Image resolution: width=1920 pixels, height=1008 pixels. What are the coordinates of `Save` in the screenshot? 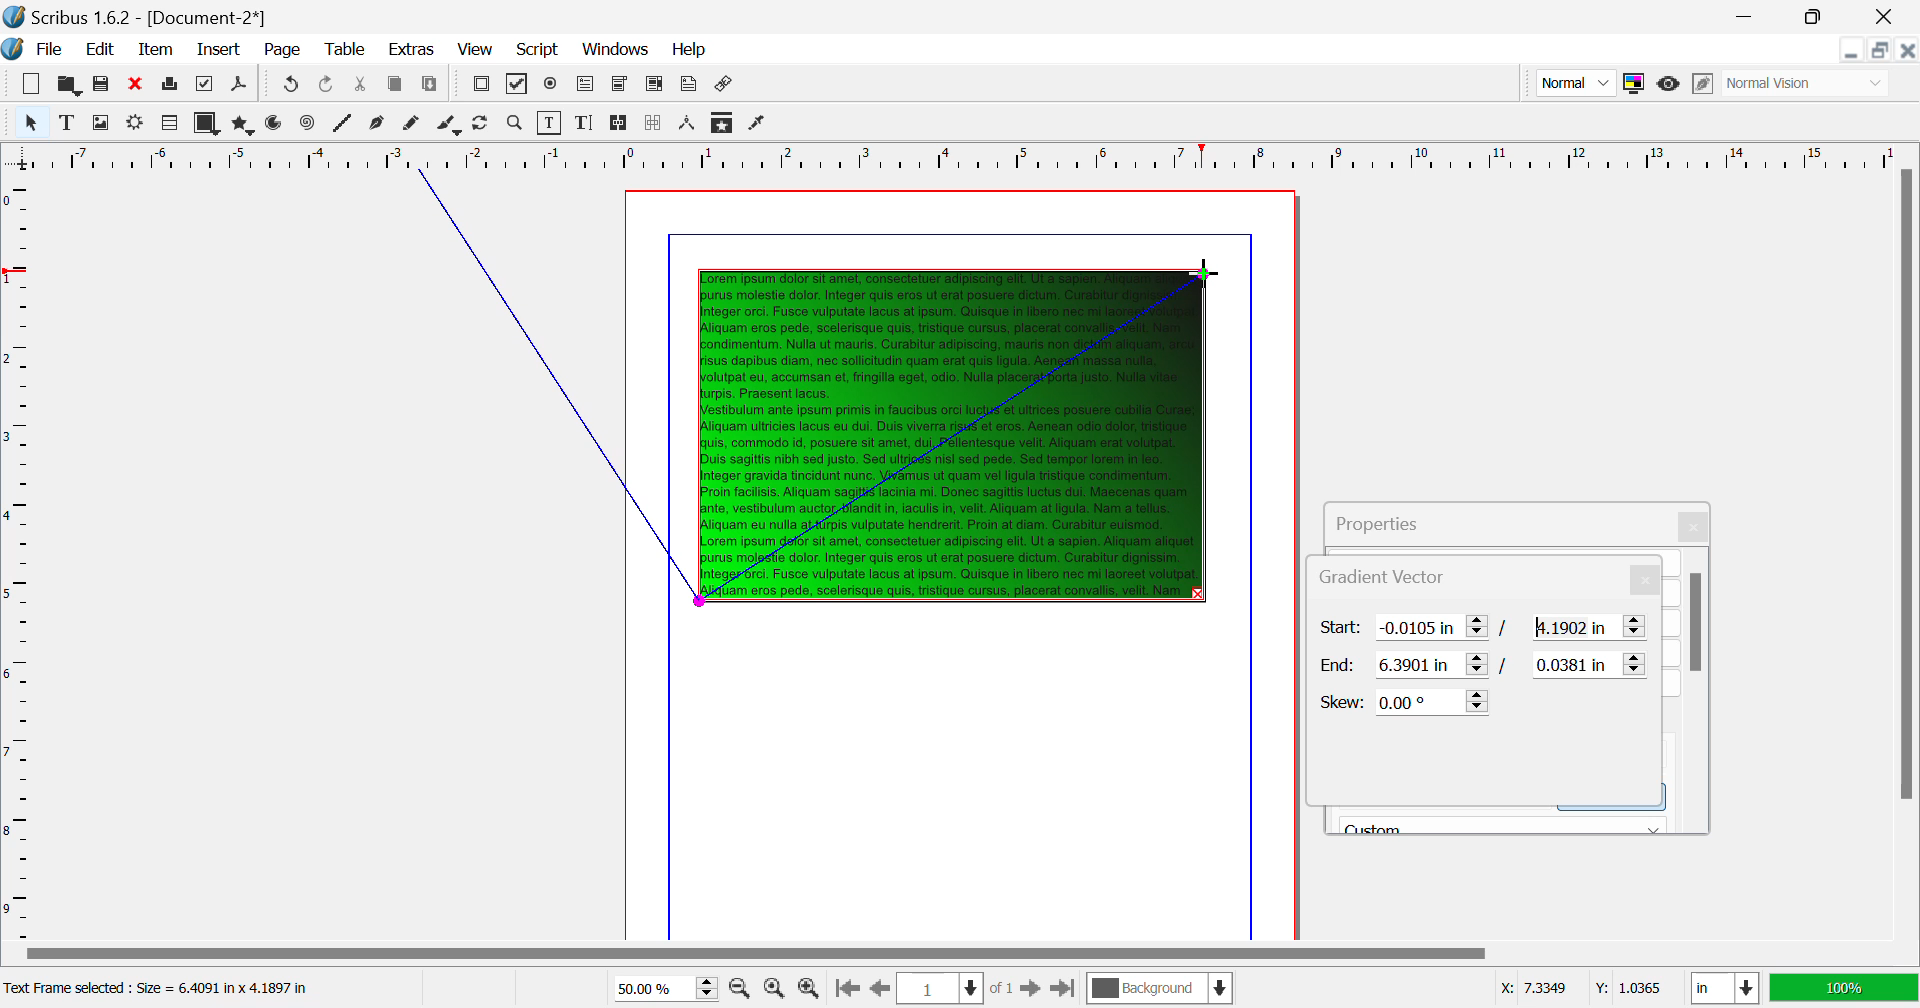 It's located at (101, 84).